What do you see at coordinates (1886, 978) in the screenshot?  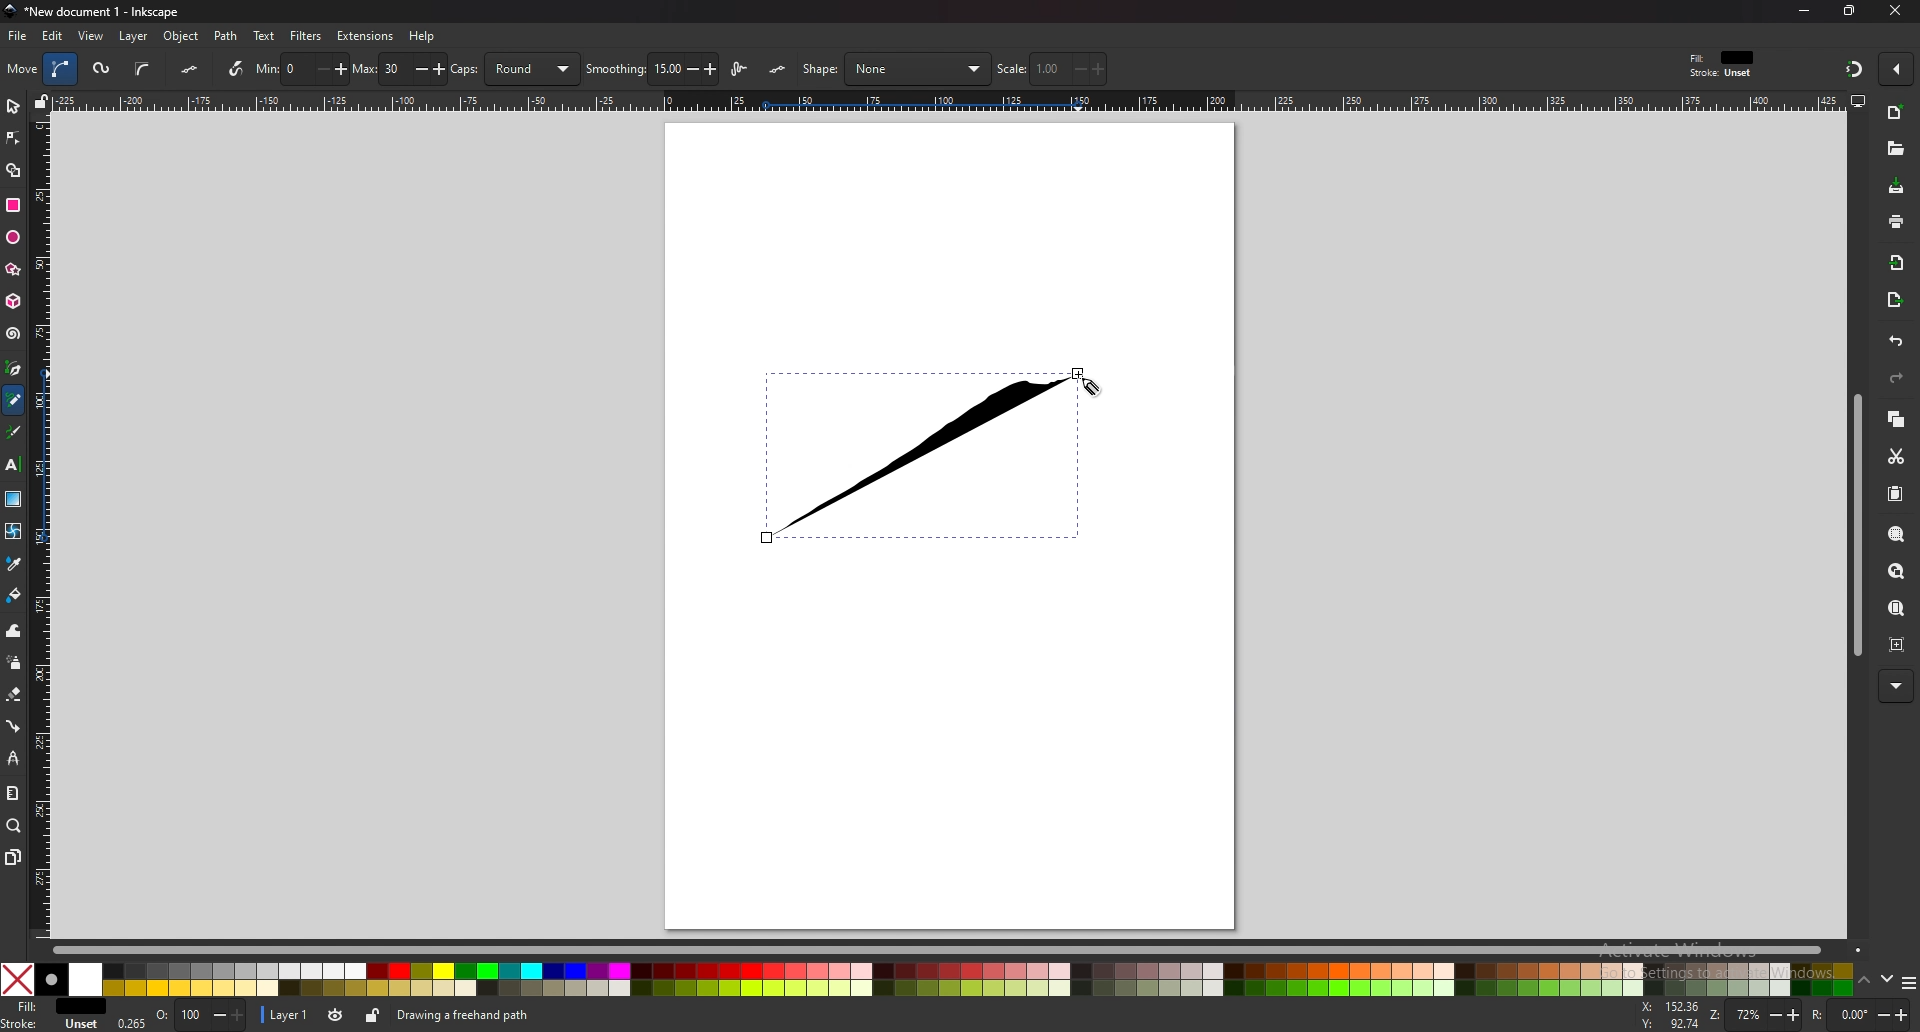 I see `down` at bounding box center [1886, 978].